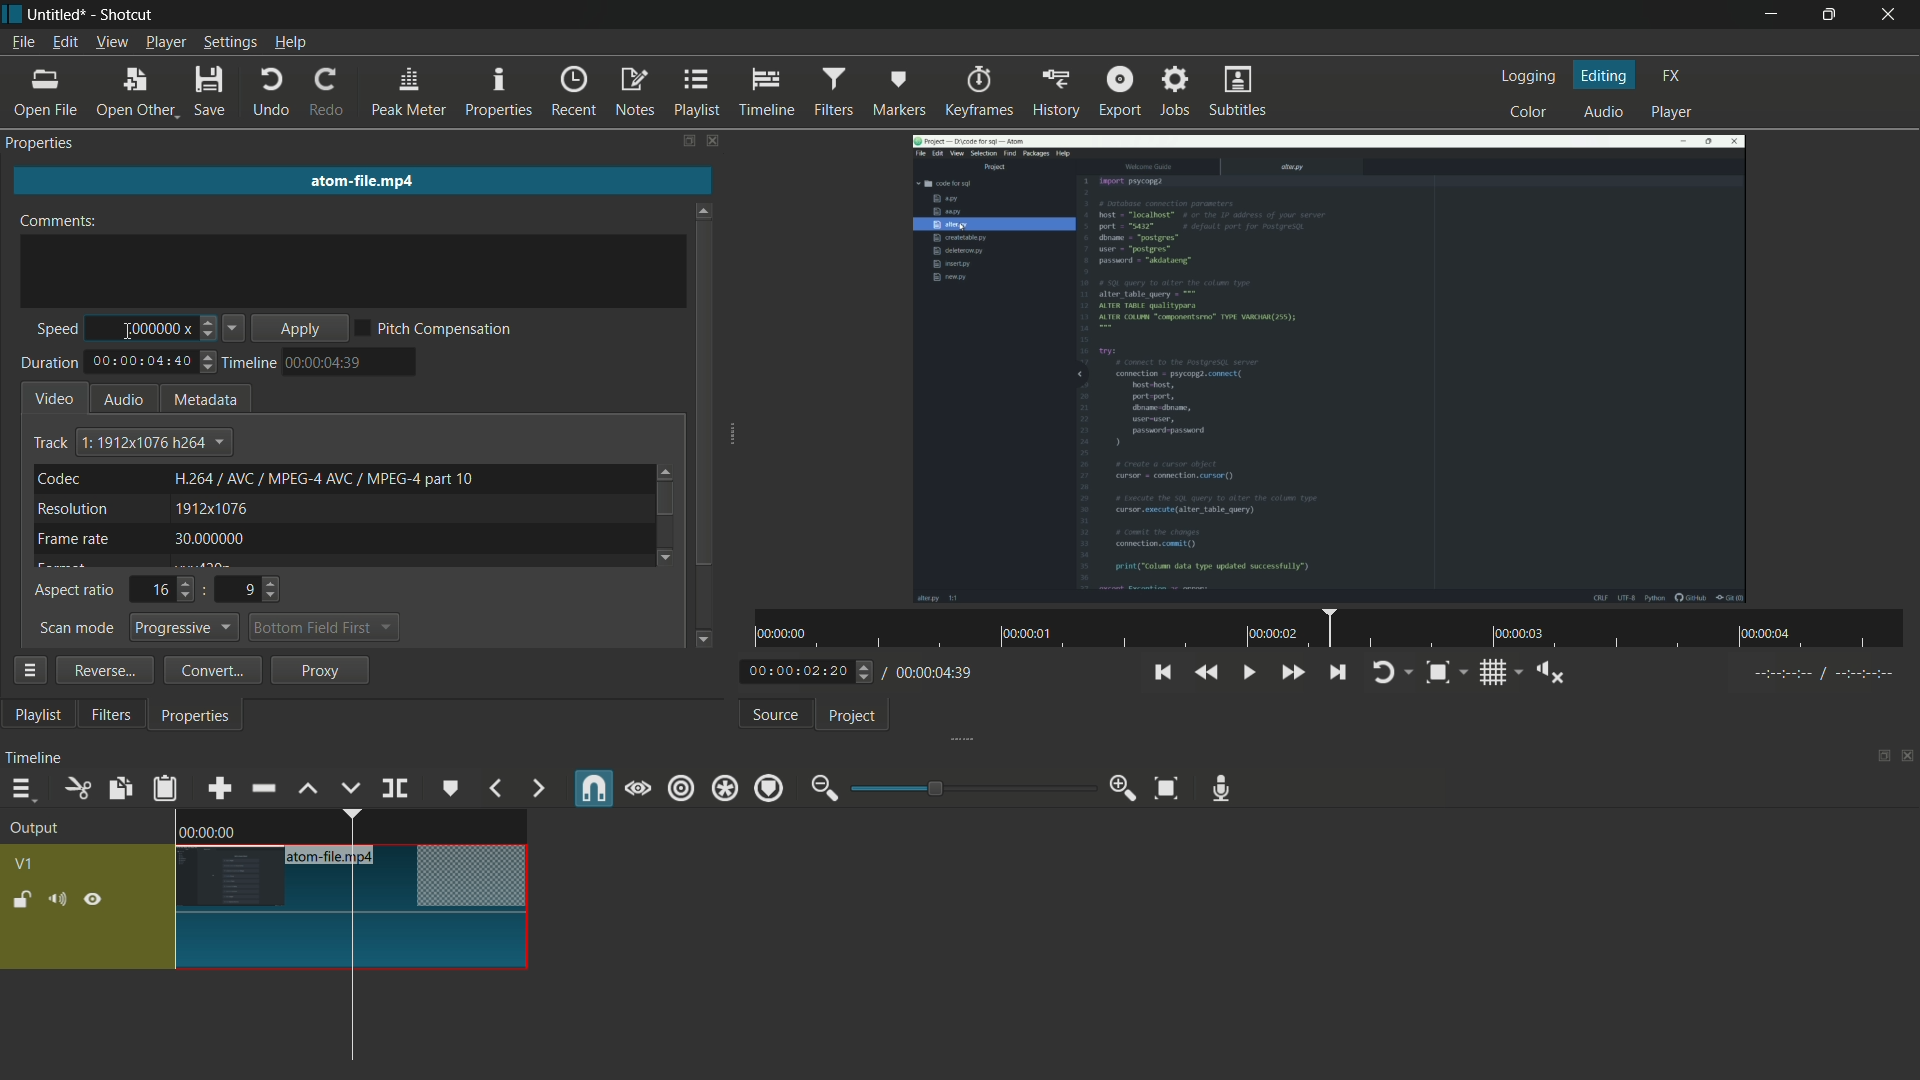 The height and width of the screenshot is (1080, 1920). I want to click on bottom field first, so click(310, 627).